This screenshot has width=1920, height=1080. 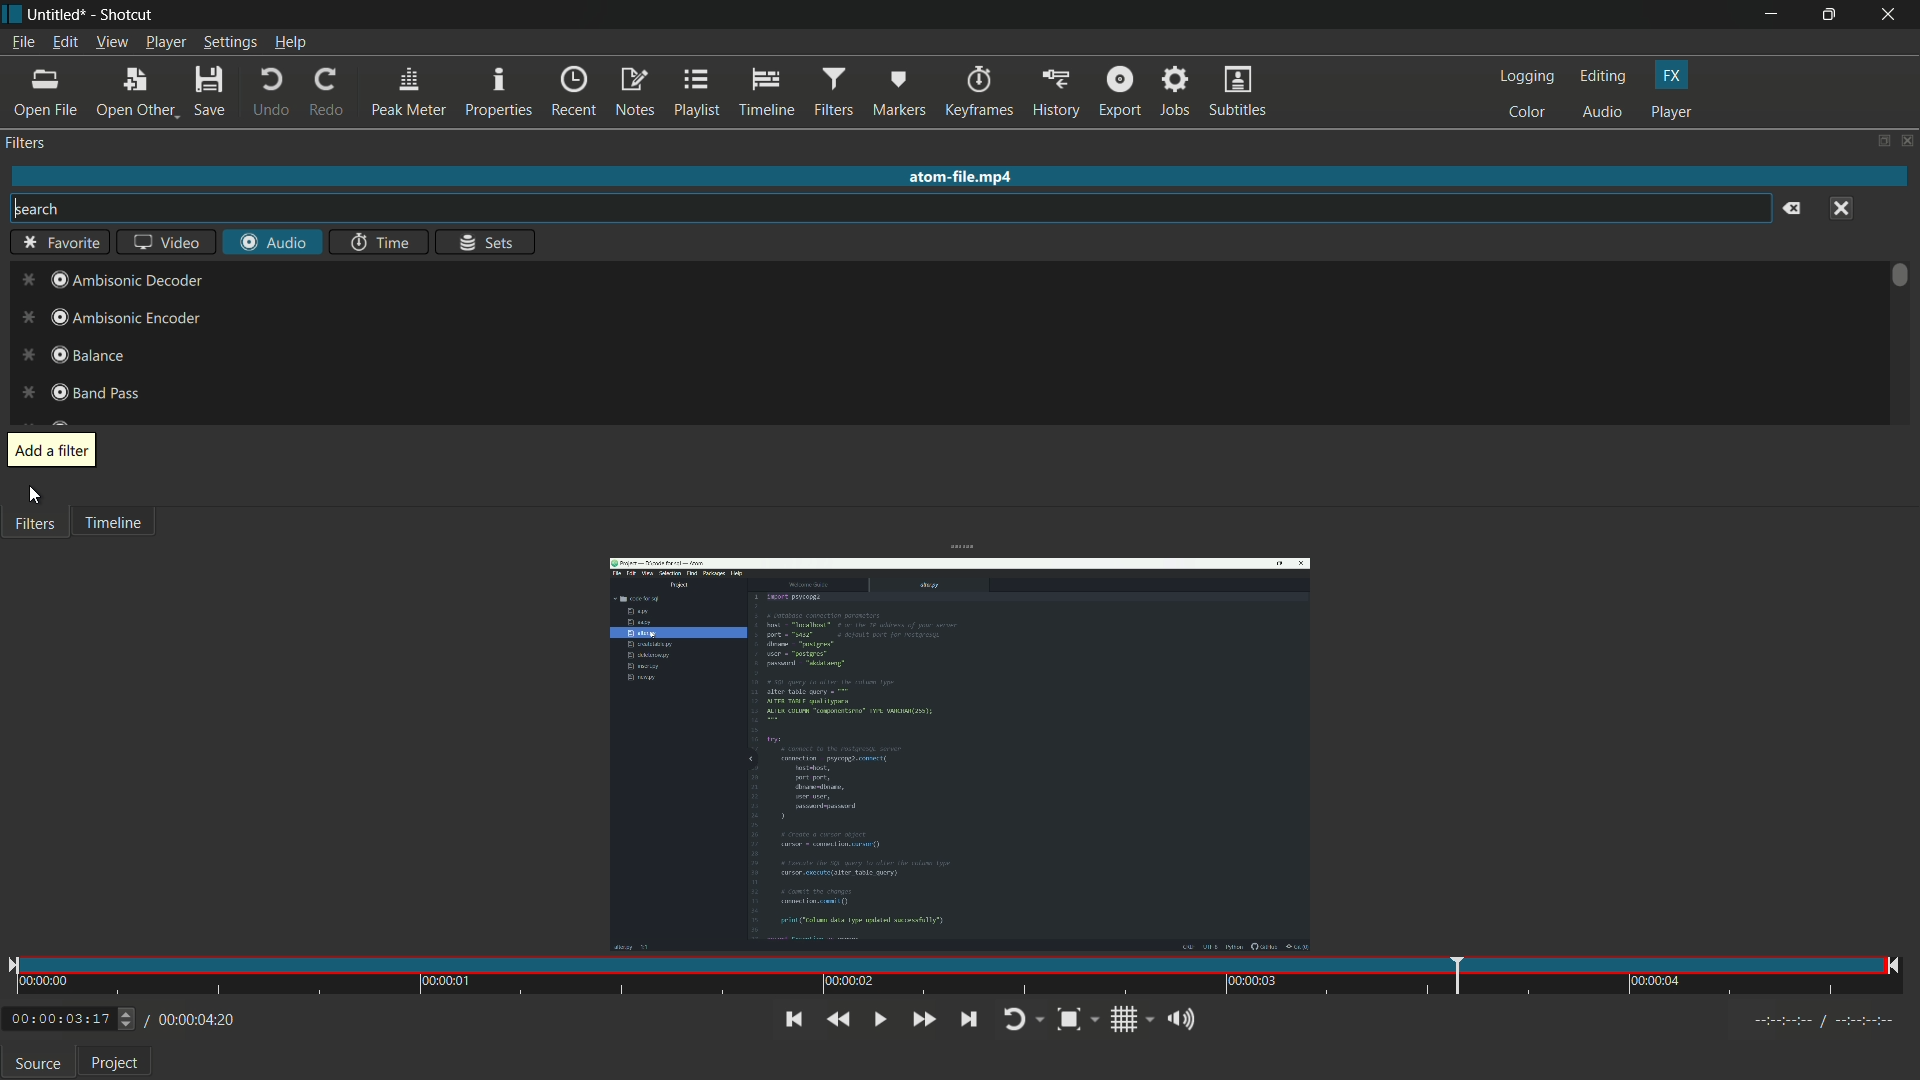 What do you see at coordinates (899, 92) in the screenshot?
I see `markers` at bounding box center [899, 92].